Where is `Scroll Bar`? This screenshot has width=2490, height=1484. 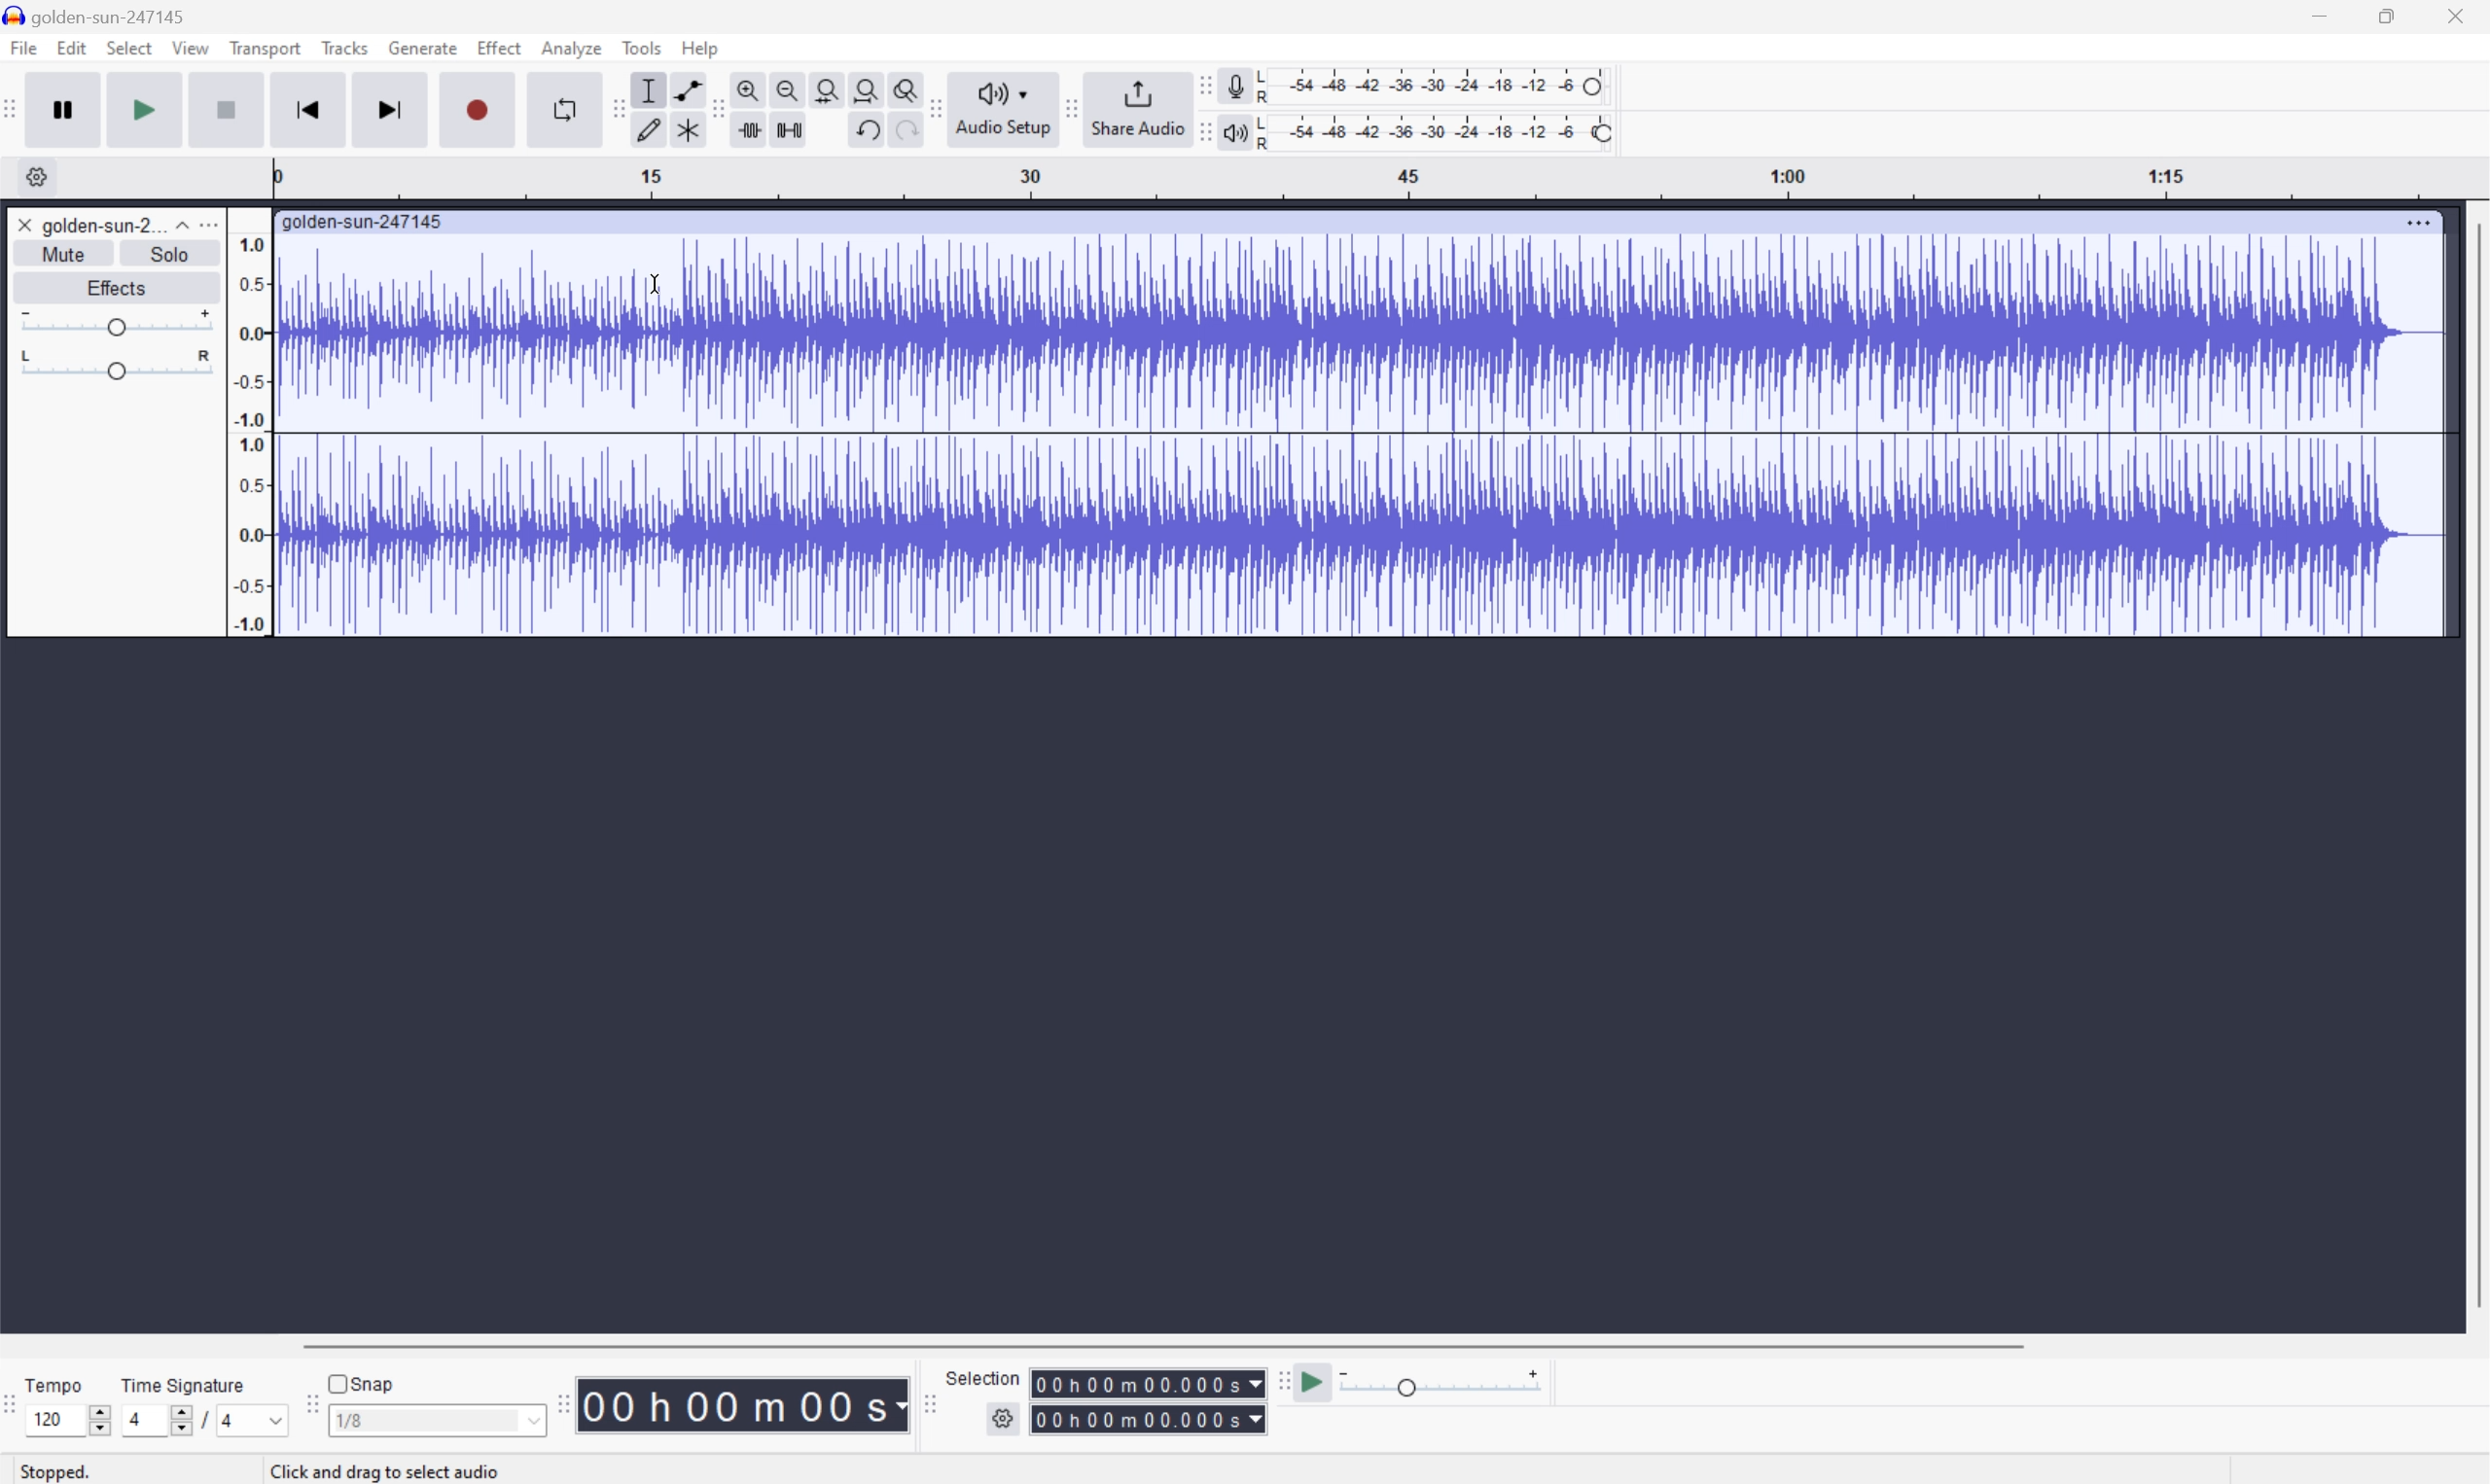
Scroll Bar is located at coordinates (2474, 767).